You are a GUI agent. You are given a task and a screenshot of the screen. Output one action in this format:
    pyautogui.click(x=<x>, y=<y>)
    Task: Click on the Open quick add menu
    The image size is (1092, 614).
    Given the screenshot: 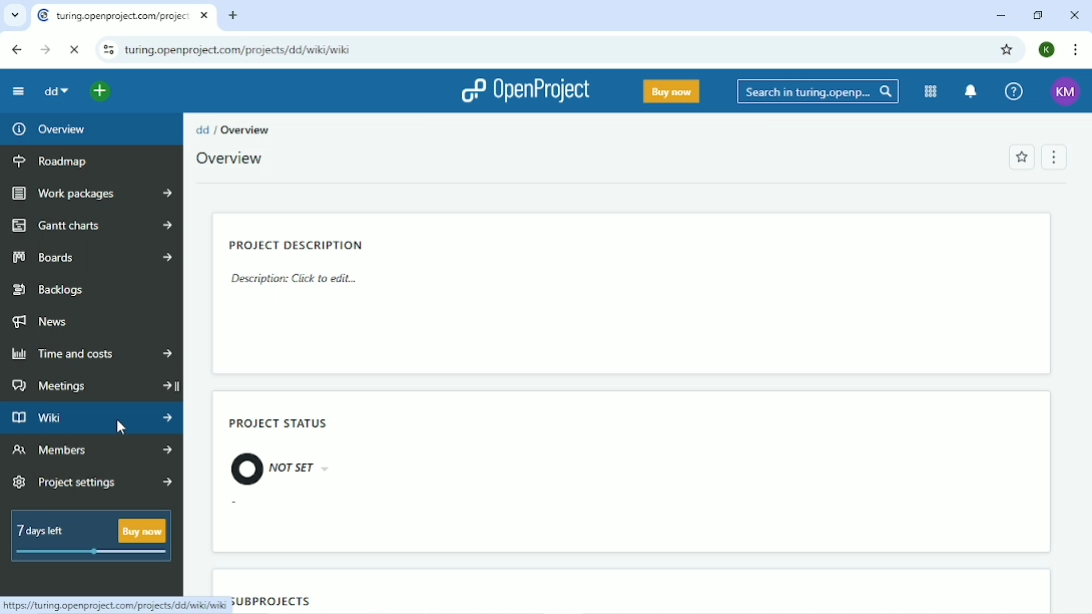 What is the action you would take?
    pyautogui.click(x=95, y=94)
    